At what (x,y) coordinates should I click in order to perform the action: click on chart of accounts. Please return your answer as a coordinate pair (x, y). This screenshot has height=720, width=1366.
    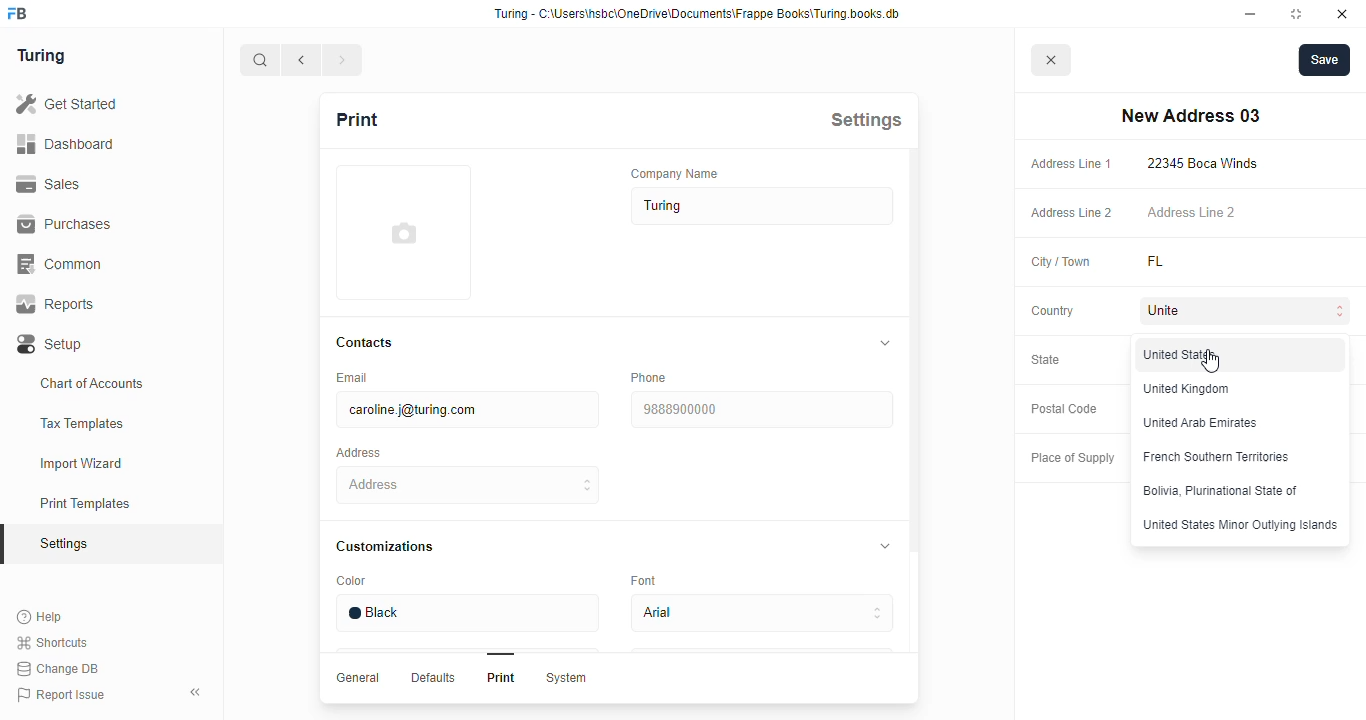
    Looking at the image, I should click on (92, 383).